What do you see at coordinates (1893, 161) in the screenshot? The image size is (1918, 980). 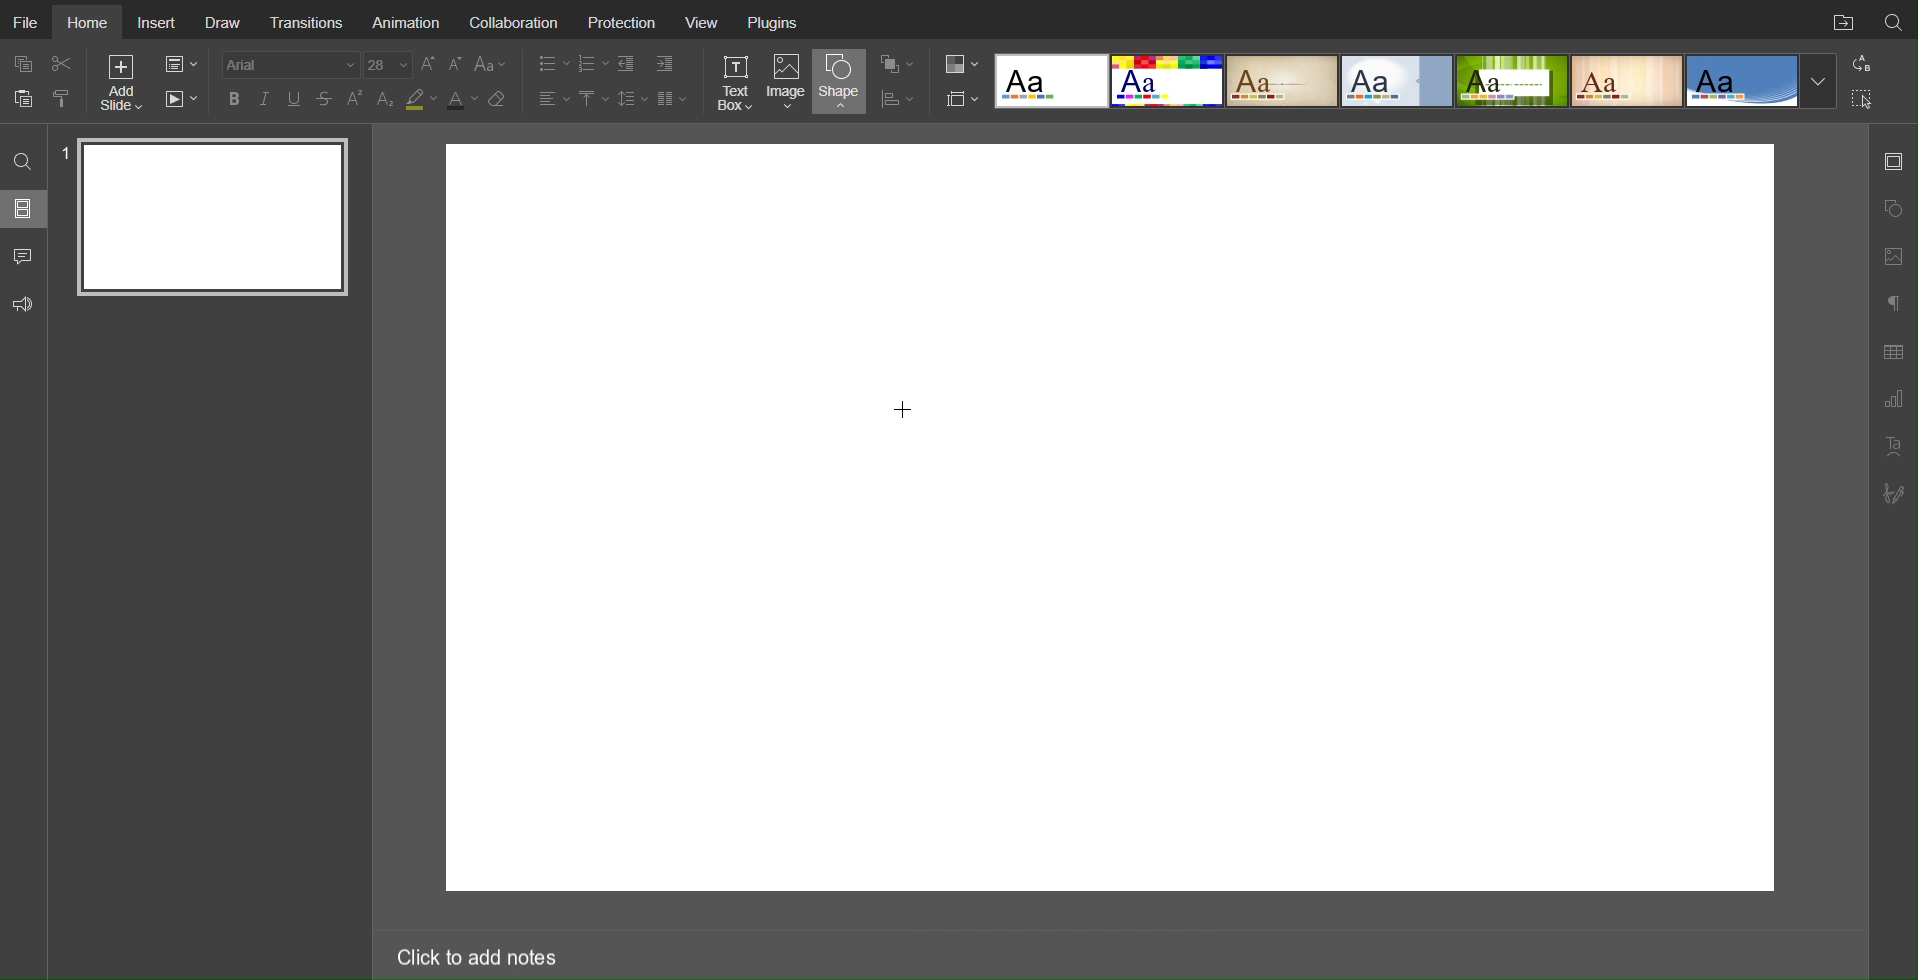 I see `Slide Settings` at bounding box center [1893, 161].